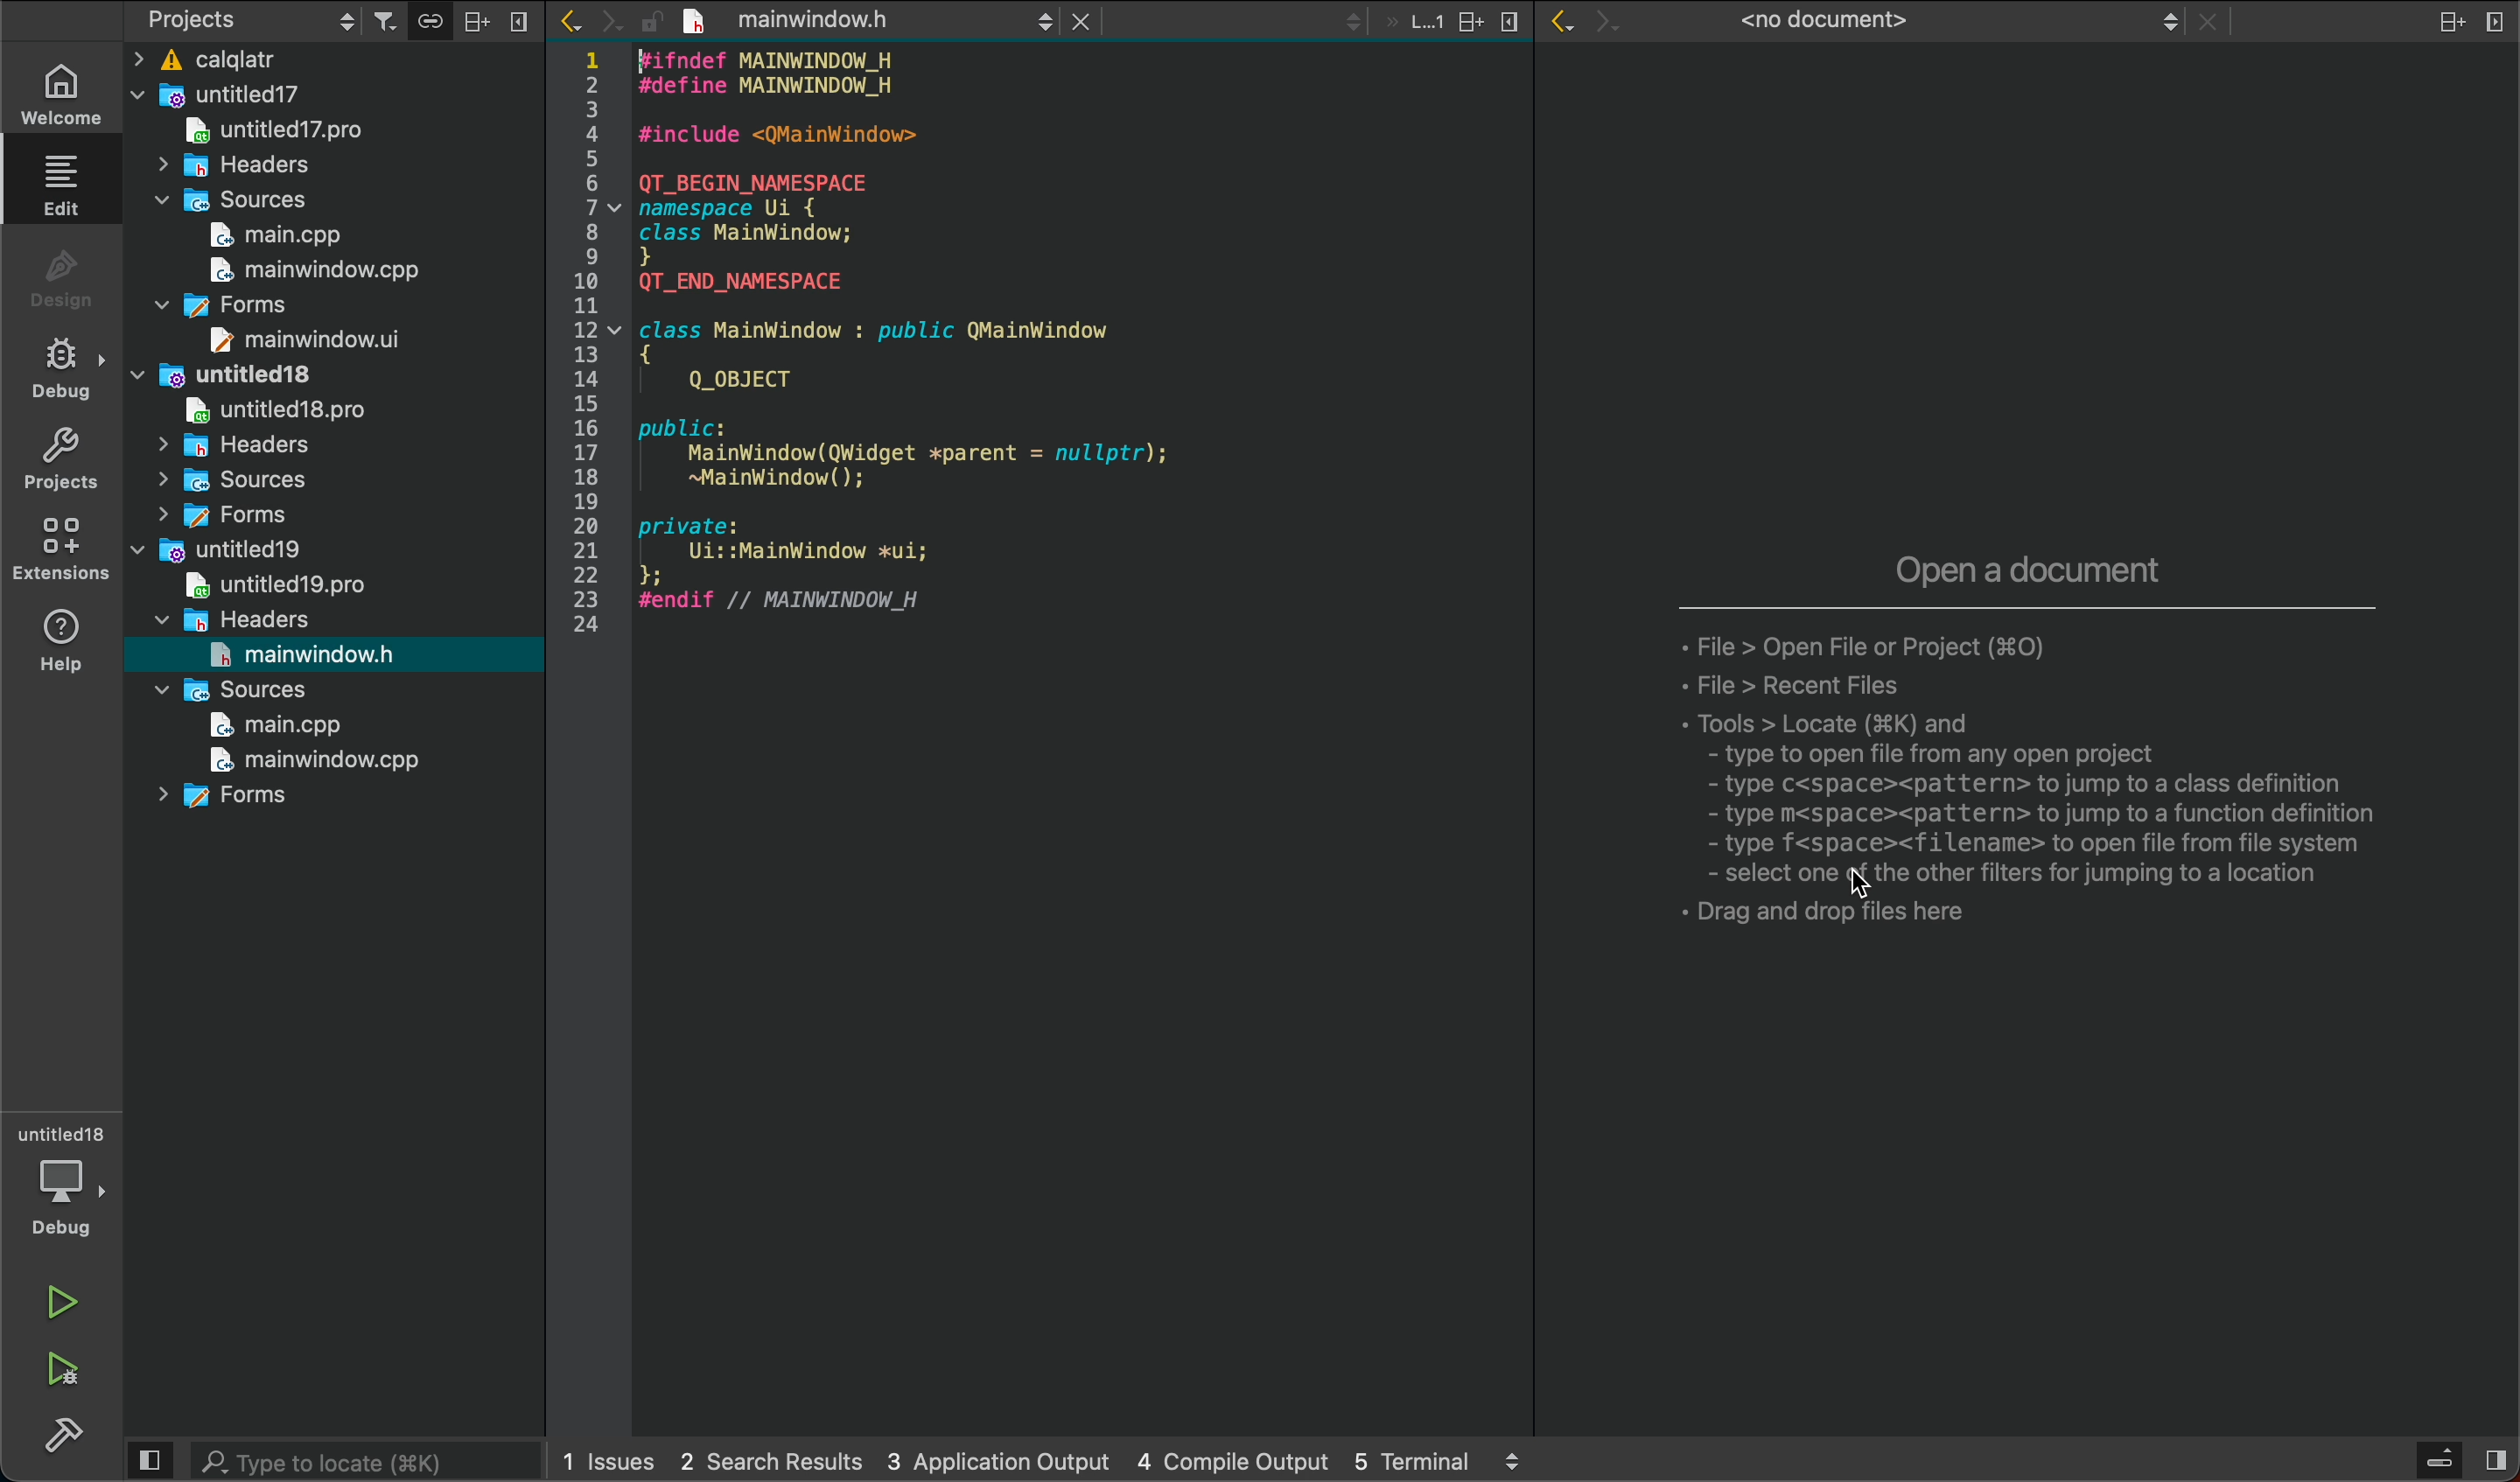 This screenshot has height=1482, width=2520. Describe the element at coordinates (62, 460) in the screenshot. I see `projects` at that location.